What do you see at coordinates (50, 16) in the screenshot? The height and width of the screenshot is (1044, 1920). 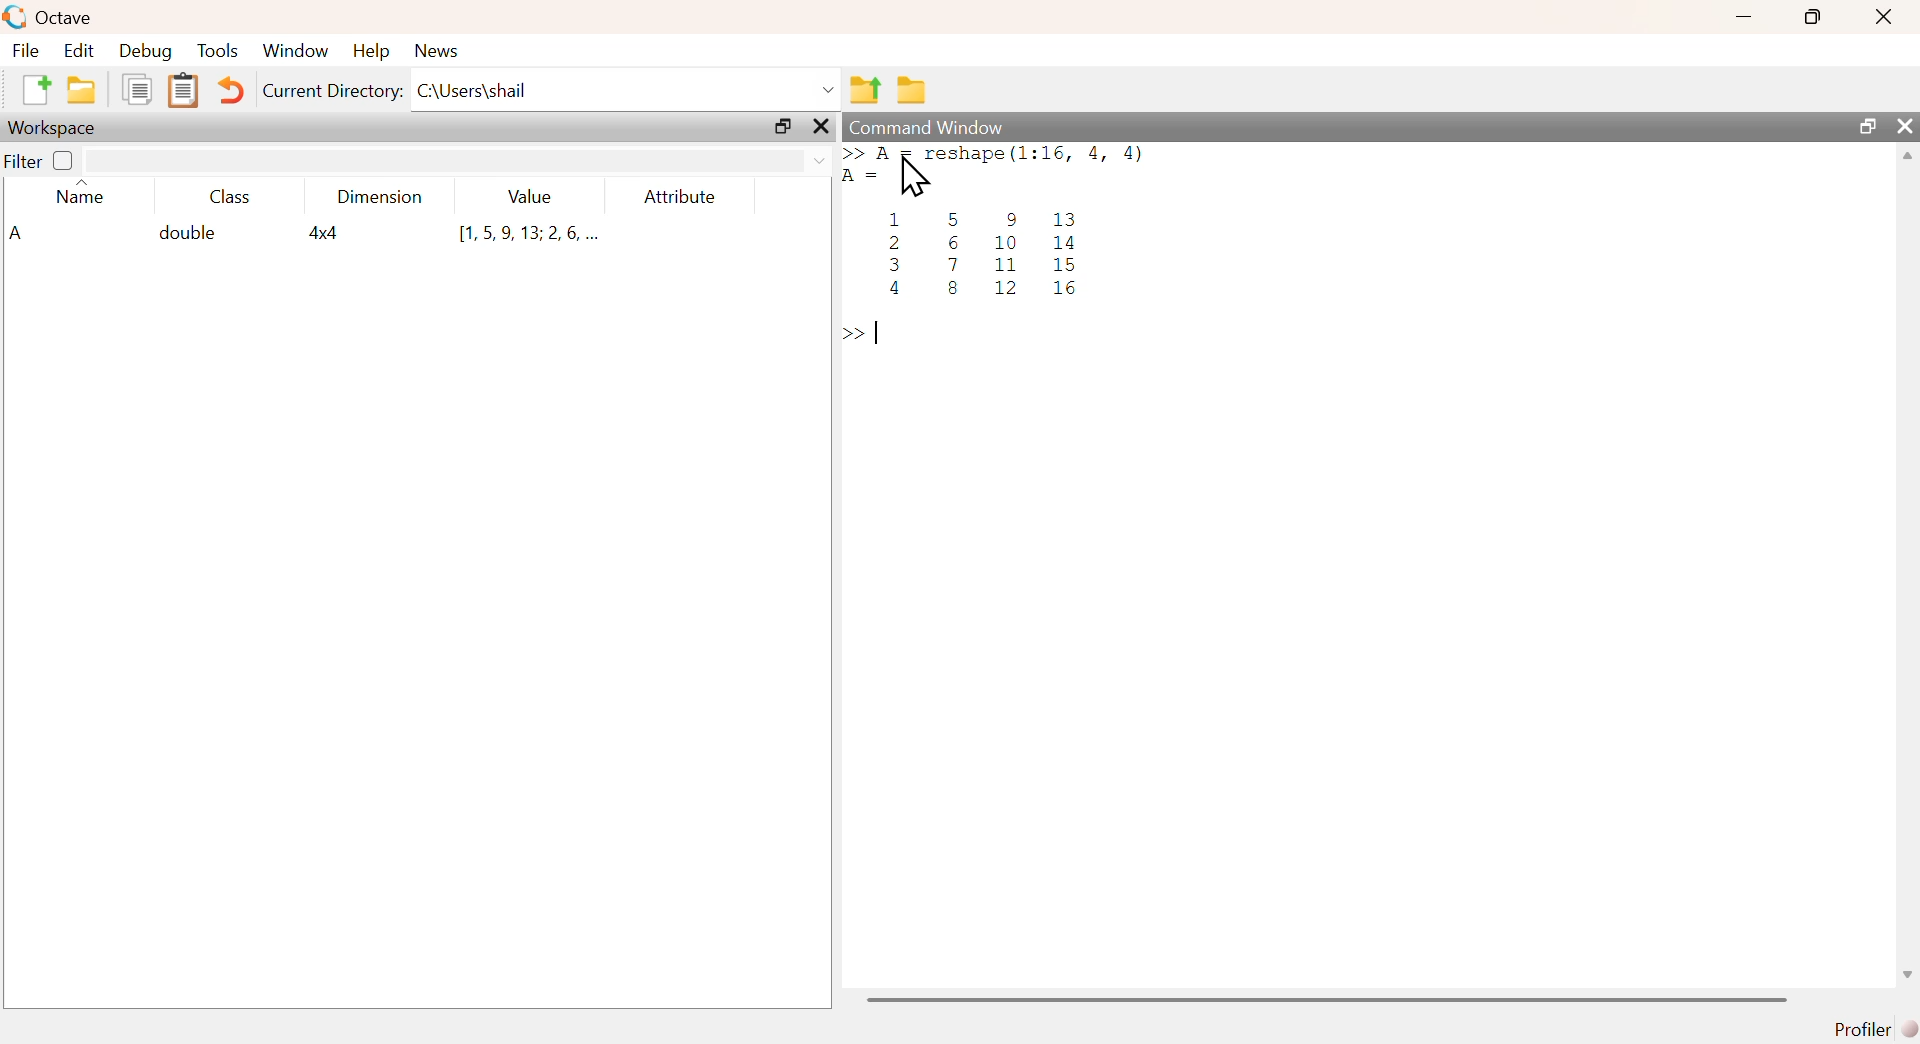 I see `octave` at bounding box center [50, 16].